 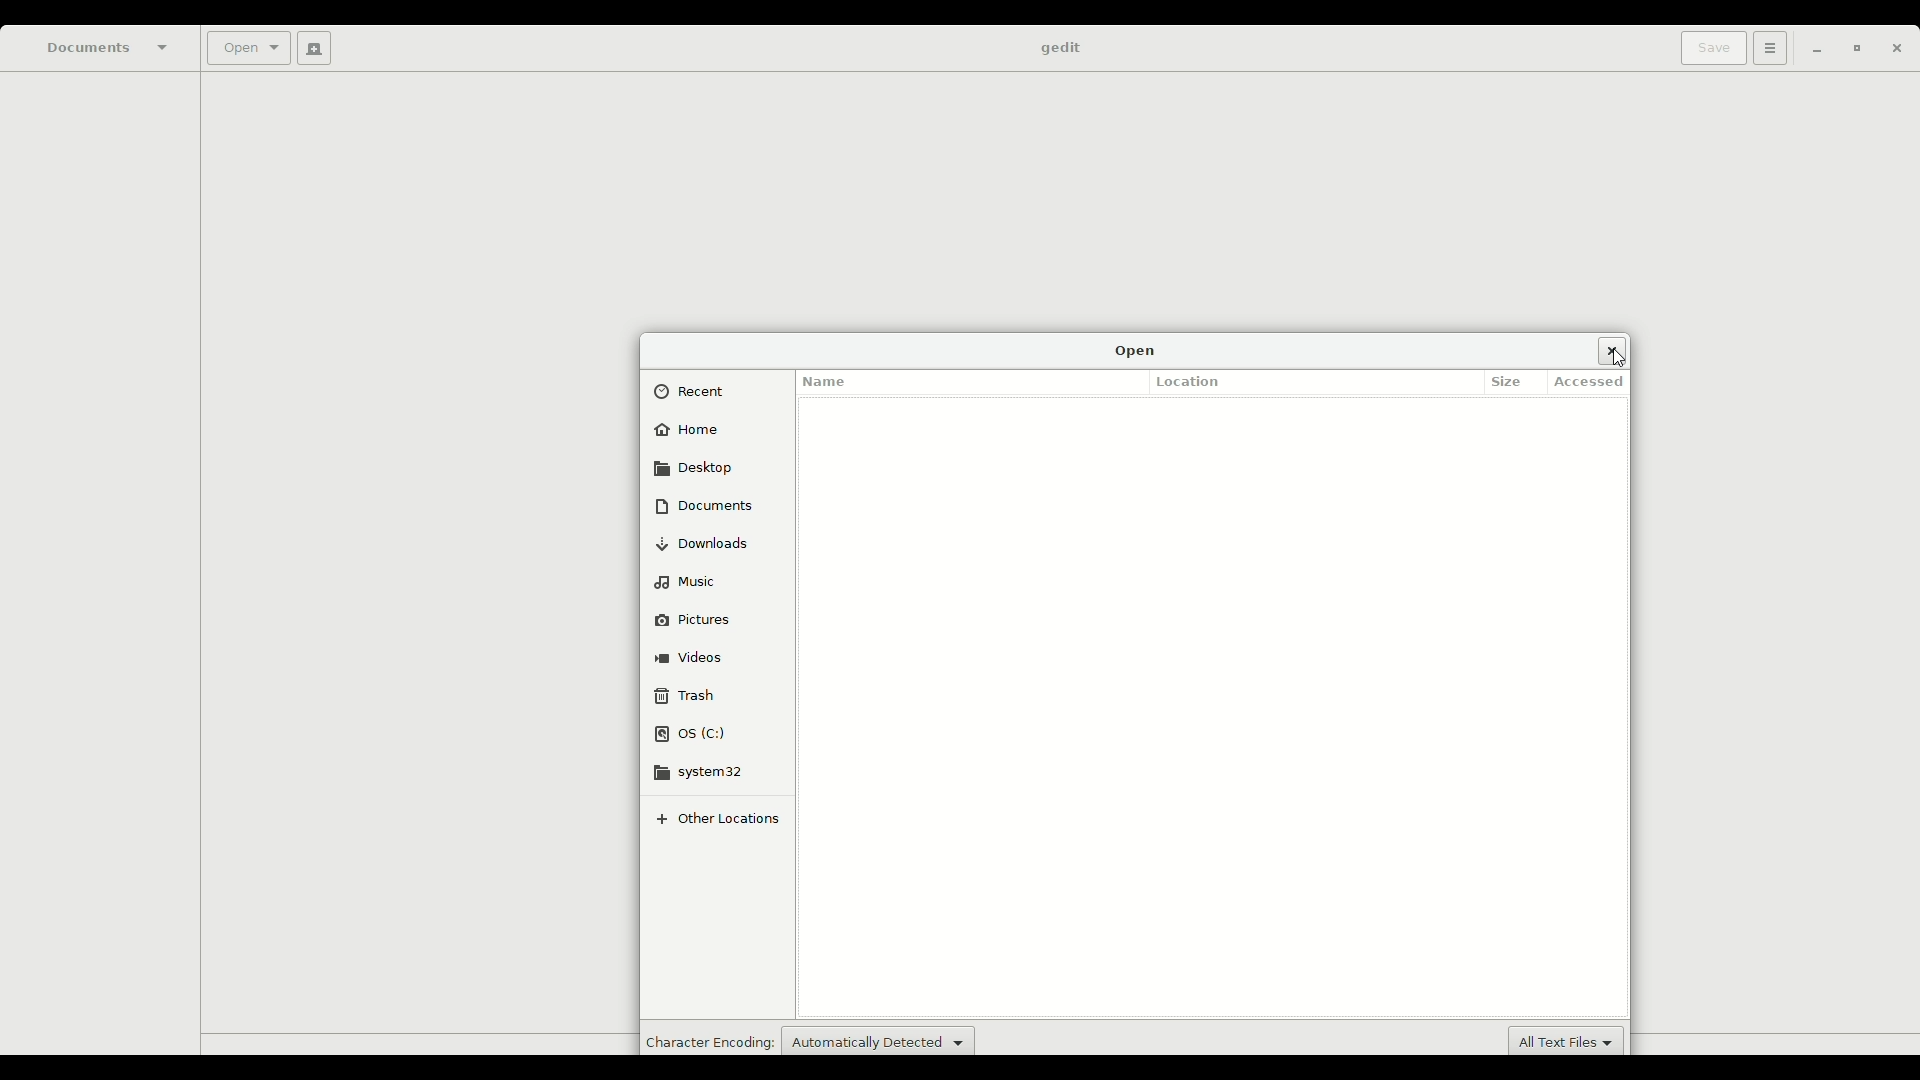 What do you see at coordinates (704, 505) in the screenshot?
I see `Documents` at bounding box center [704, 505].